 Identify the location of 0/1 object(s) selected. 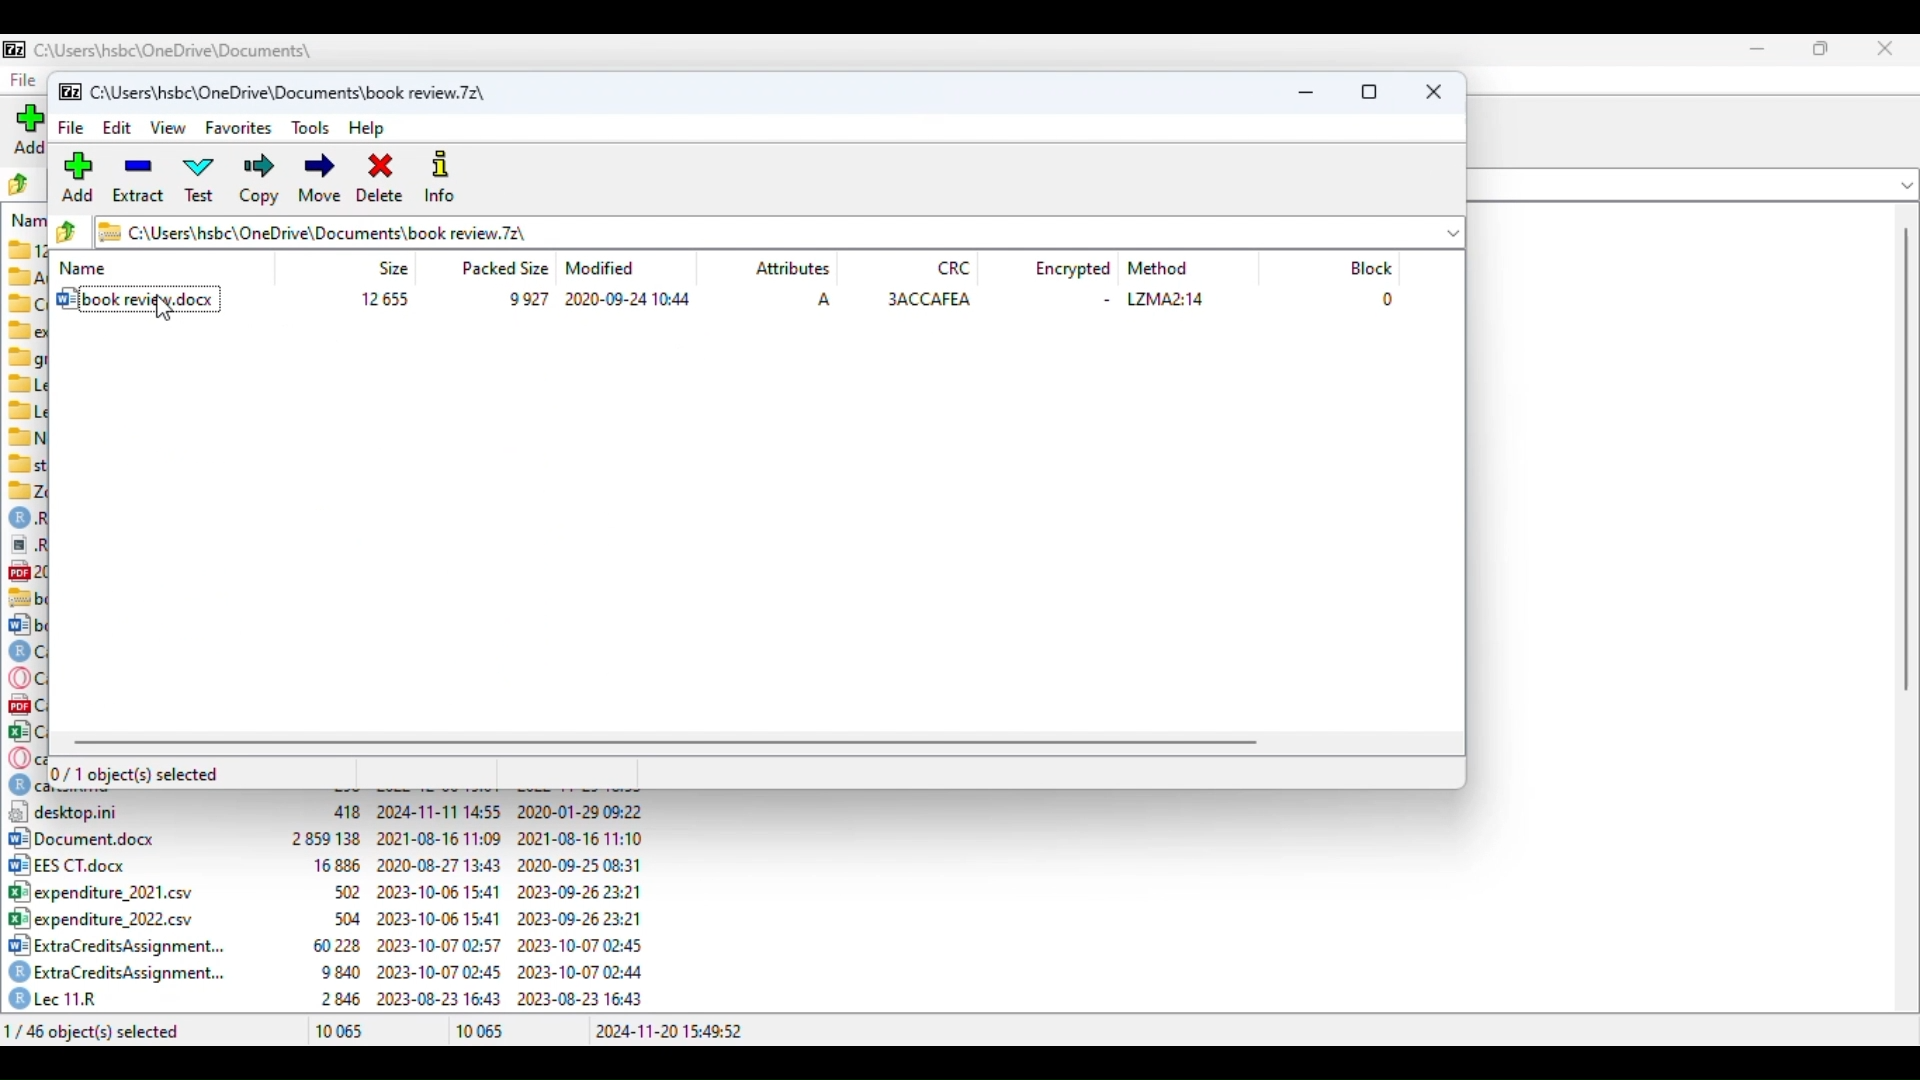
(134, 775).